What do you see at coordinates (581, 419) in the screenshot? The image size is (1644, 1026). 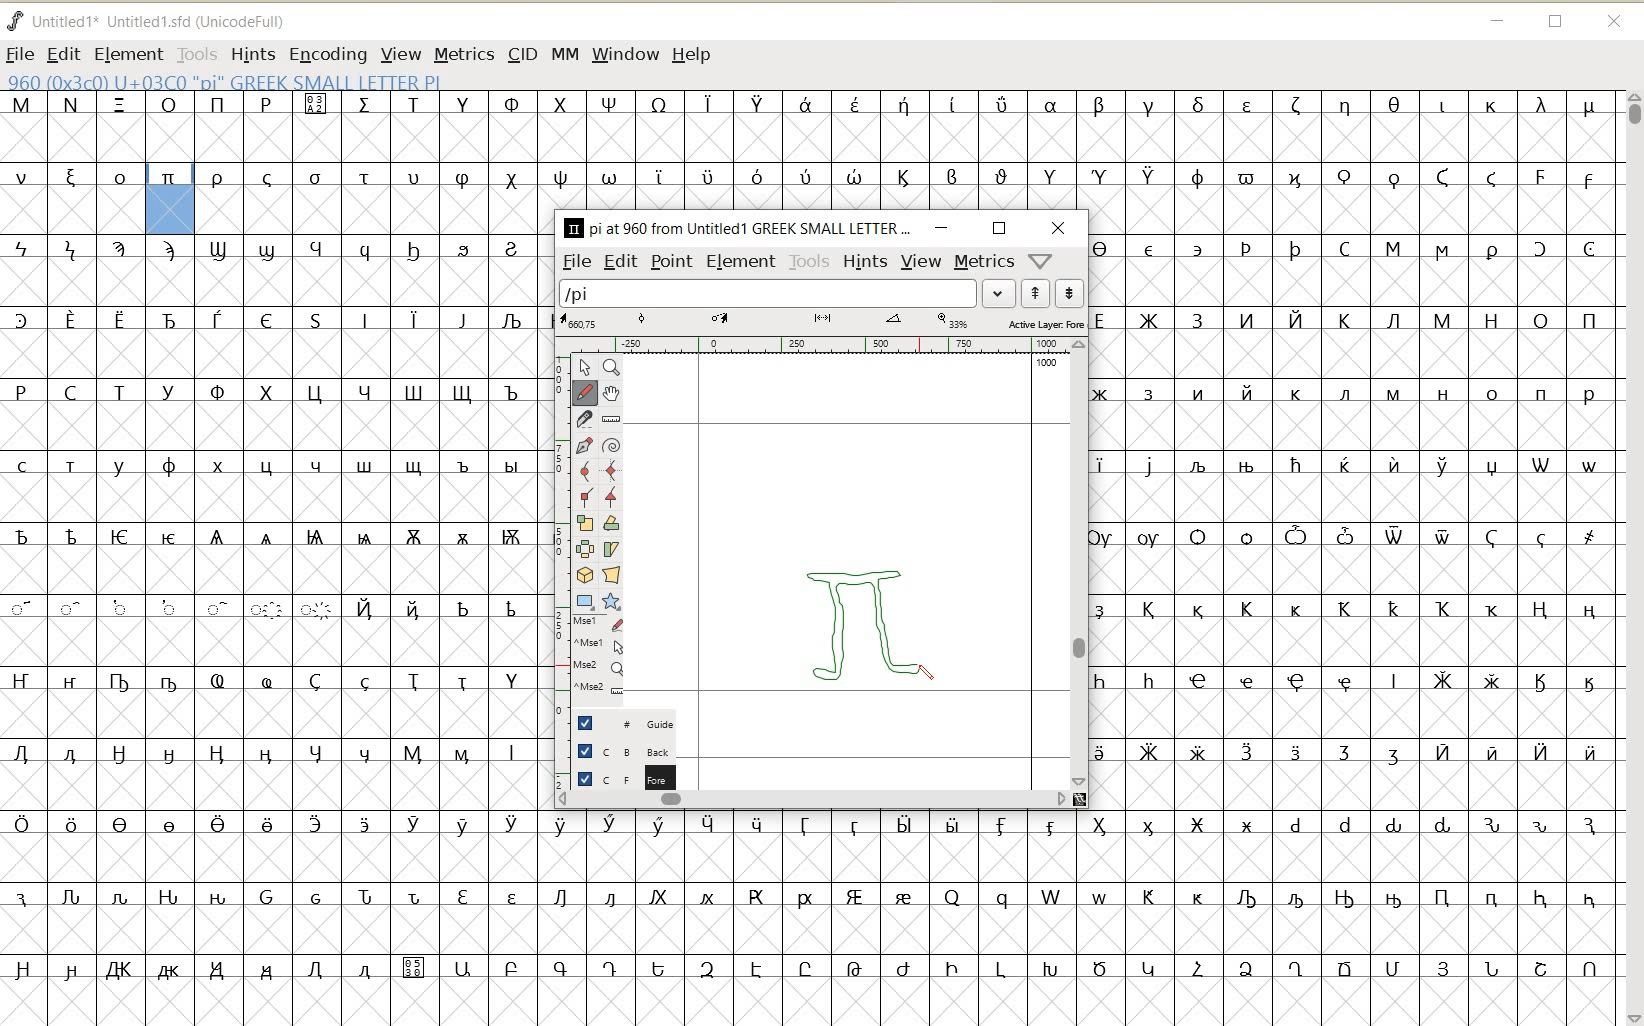 I see `cut splines in two` at bounding box center [581, 419].